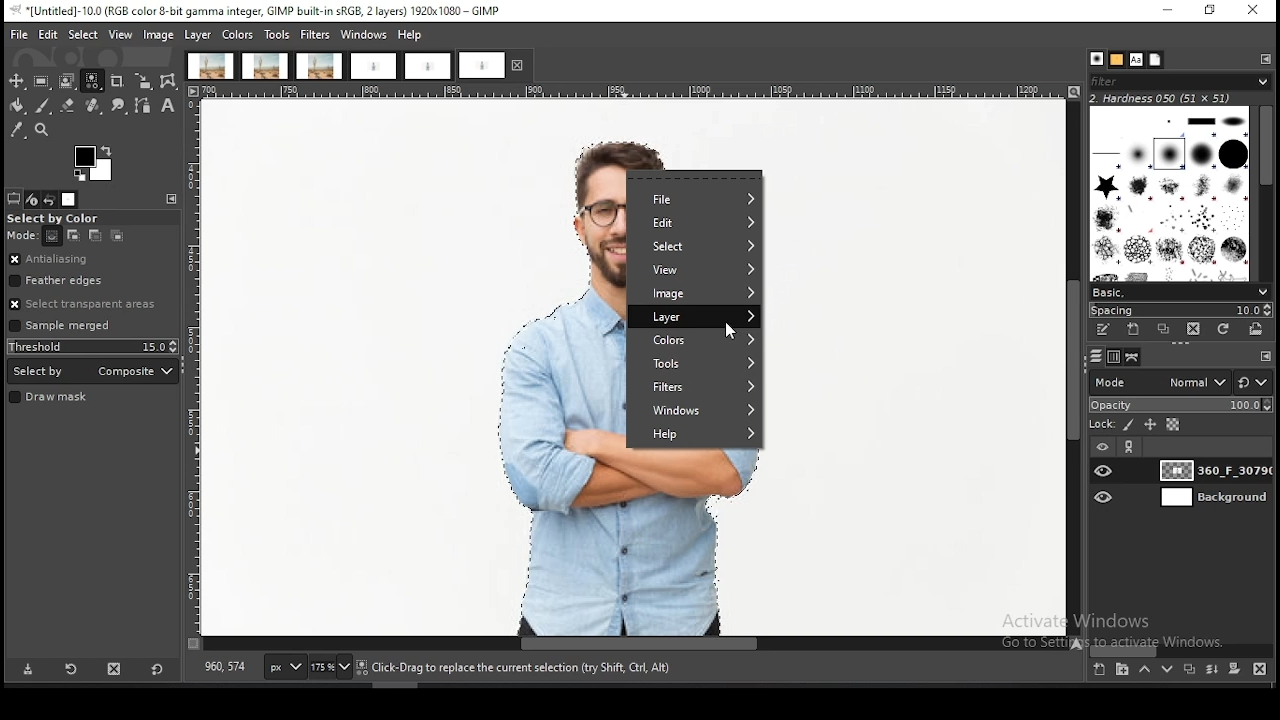 The image size is (1280, 720). I want to click on file, so click(694, 199).